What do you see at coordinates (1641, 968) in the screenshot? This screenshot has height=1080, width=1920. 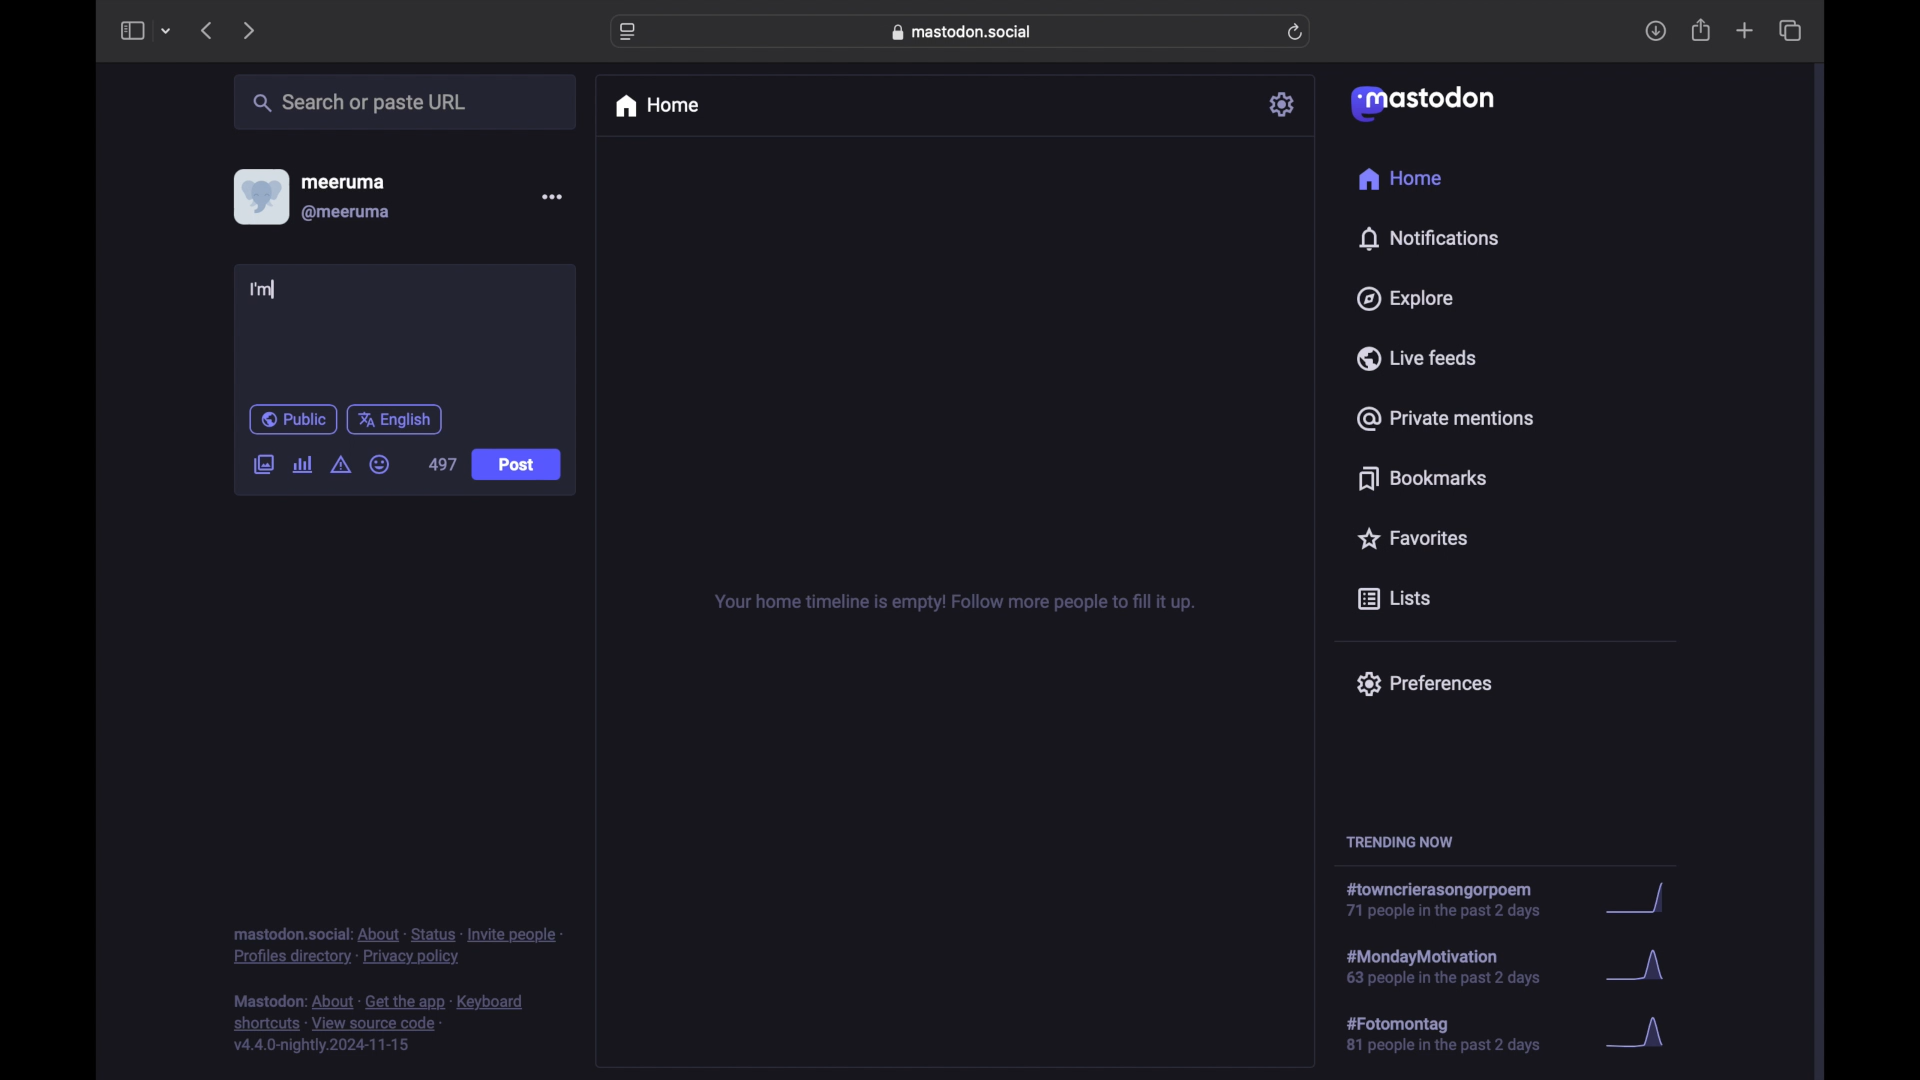 I see `graph` at bounding box center [1641, 968].